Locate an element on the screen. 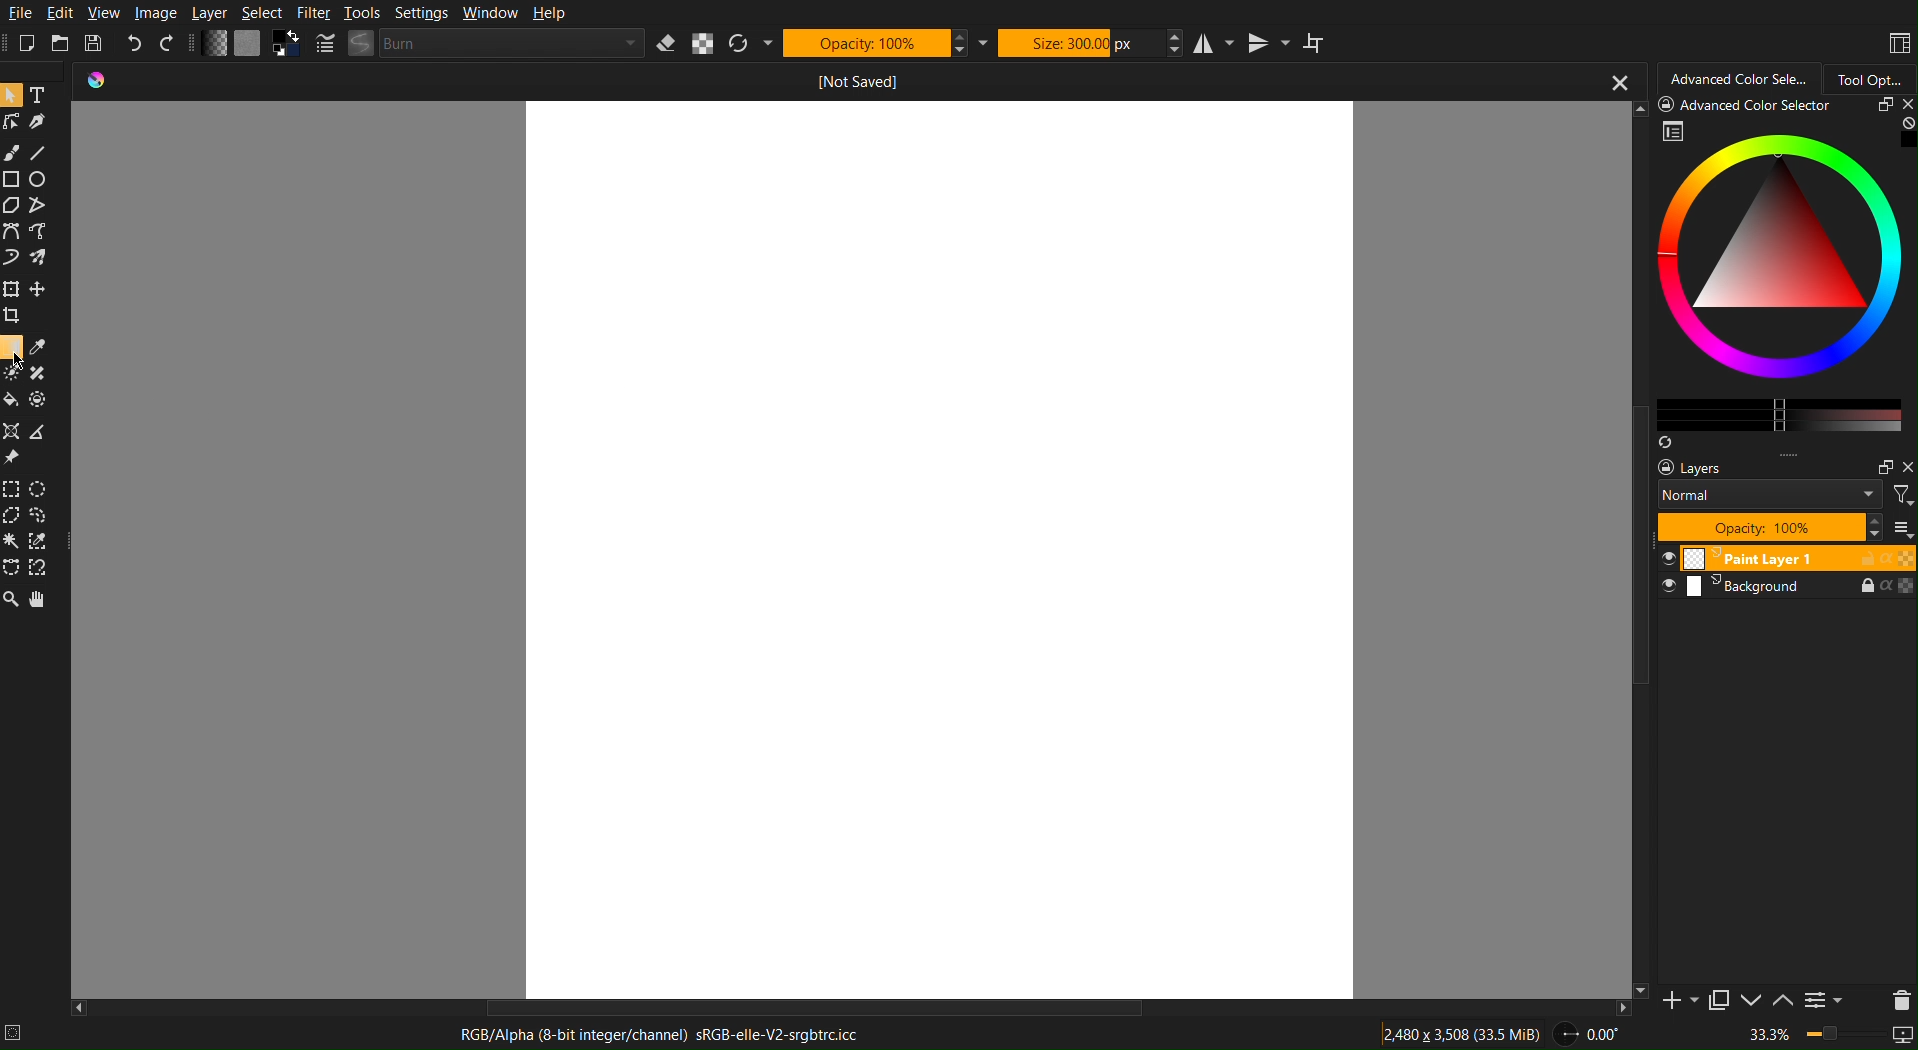  Color Tools is located at coordinates (28, 386).